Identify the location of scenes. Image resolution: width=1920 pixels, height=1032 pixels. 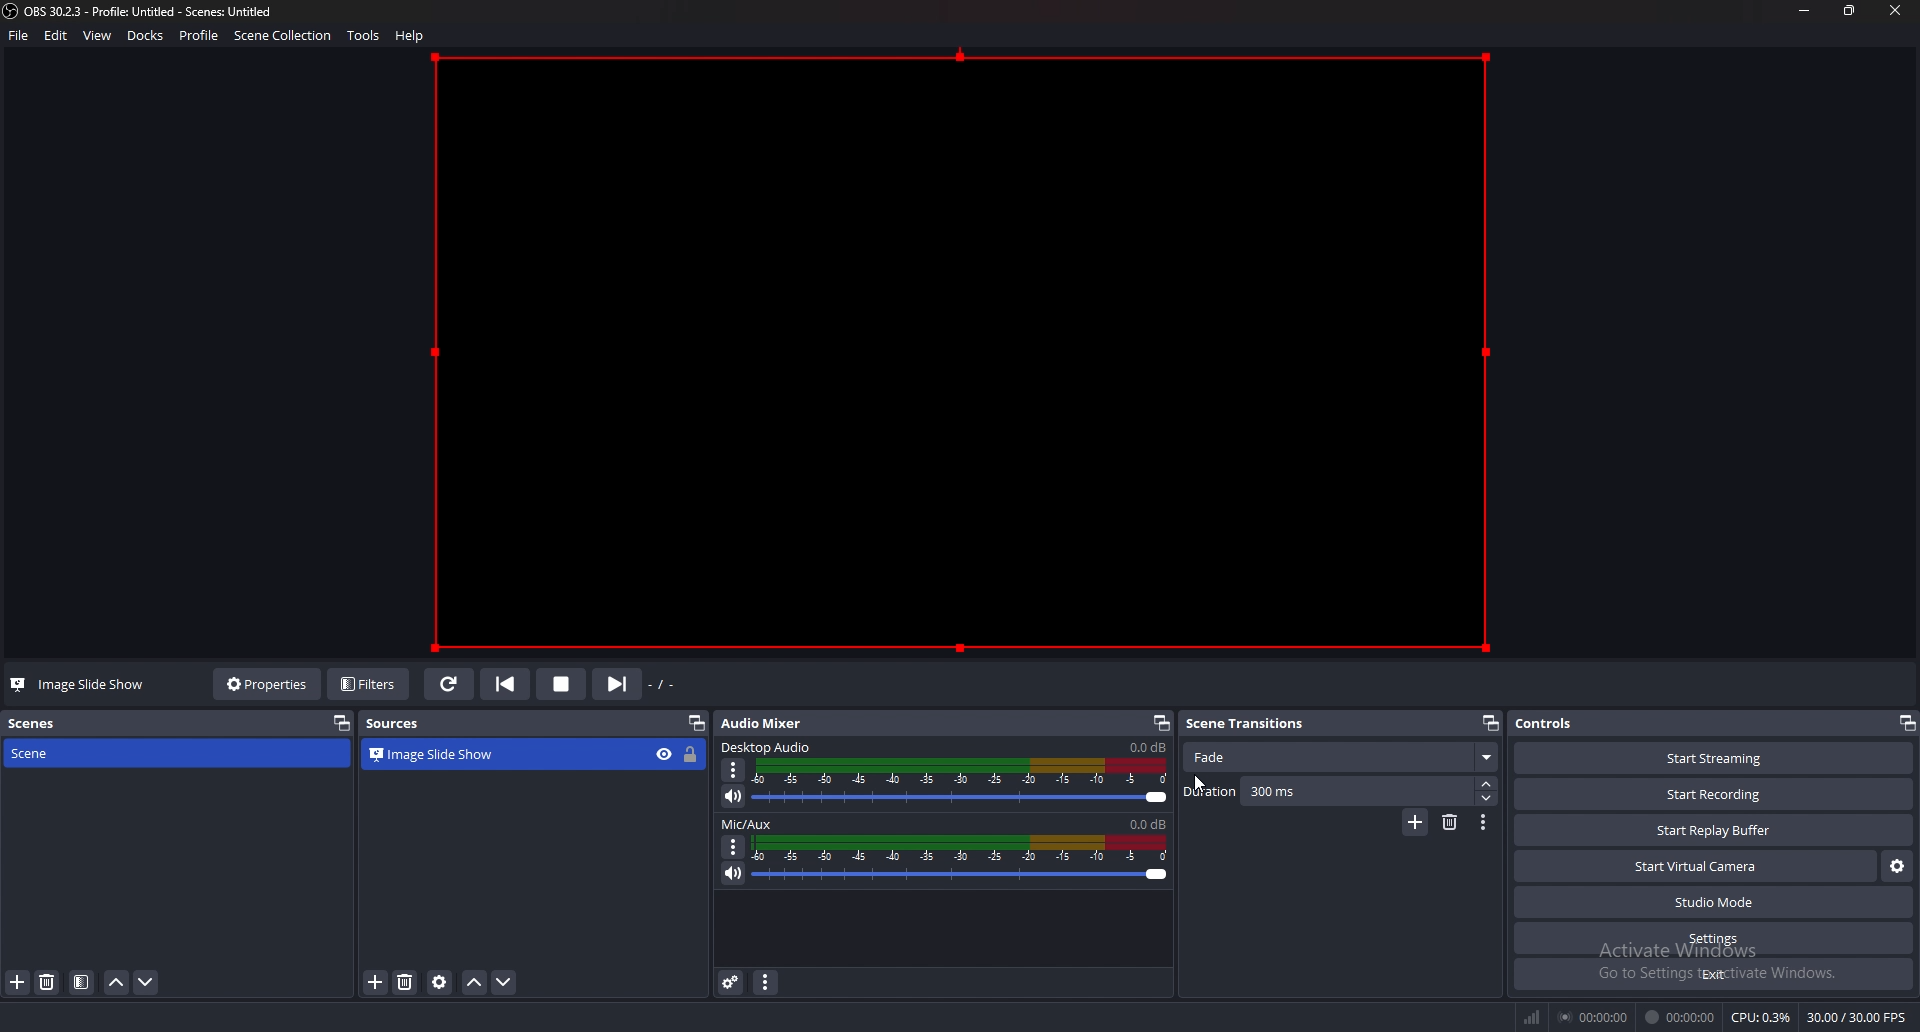
(34, 724).